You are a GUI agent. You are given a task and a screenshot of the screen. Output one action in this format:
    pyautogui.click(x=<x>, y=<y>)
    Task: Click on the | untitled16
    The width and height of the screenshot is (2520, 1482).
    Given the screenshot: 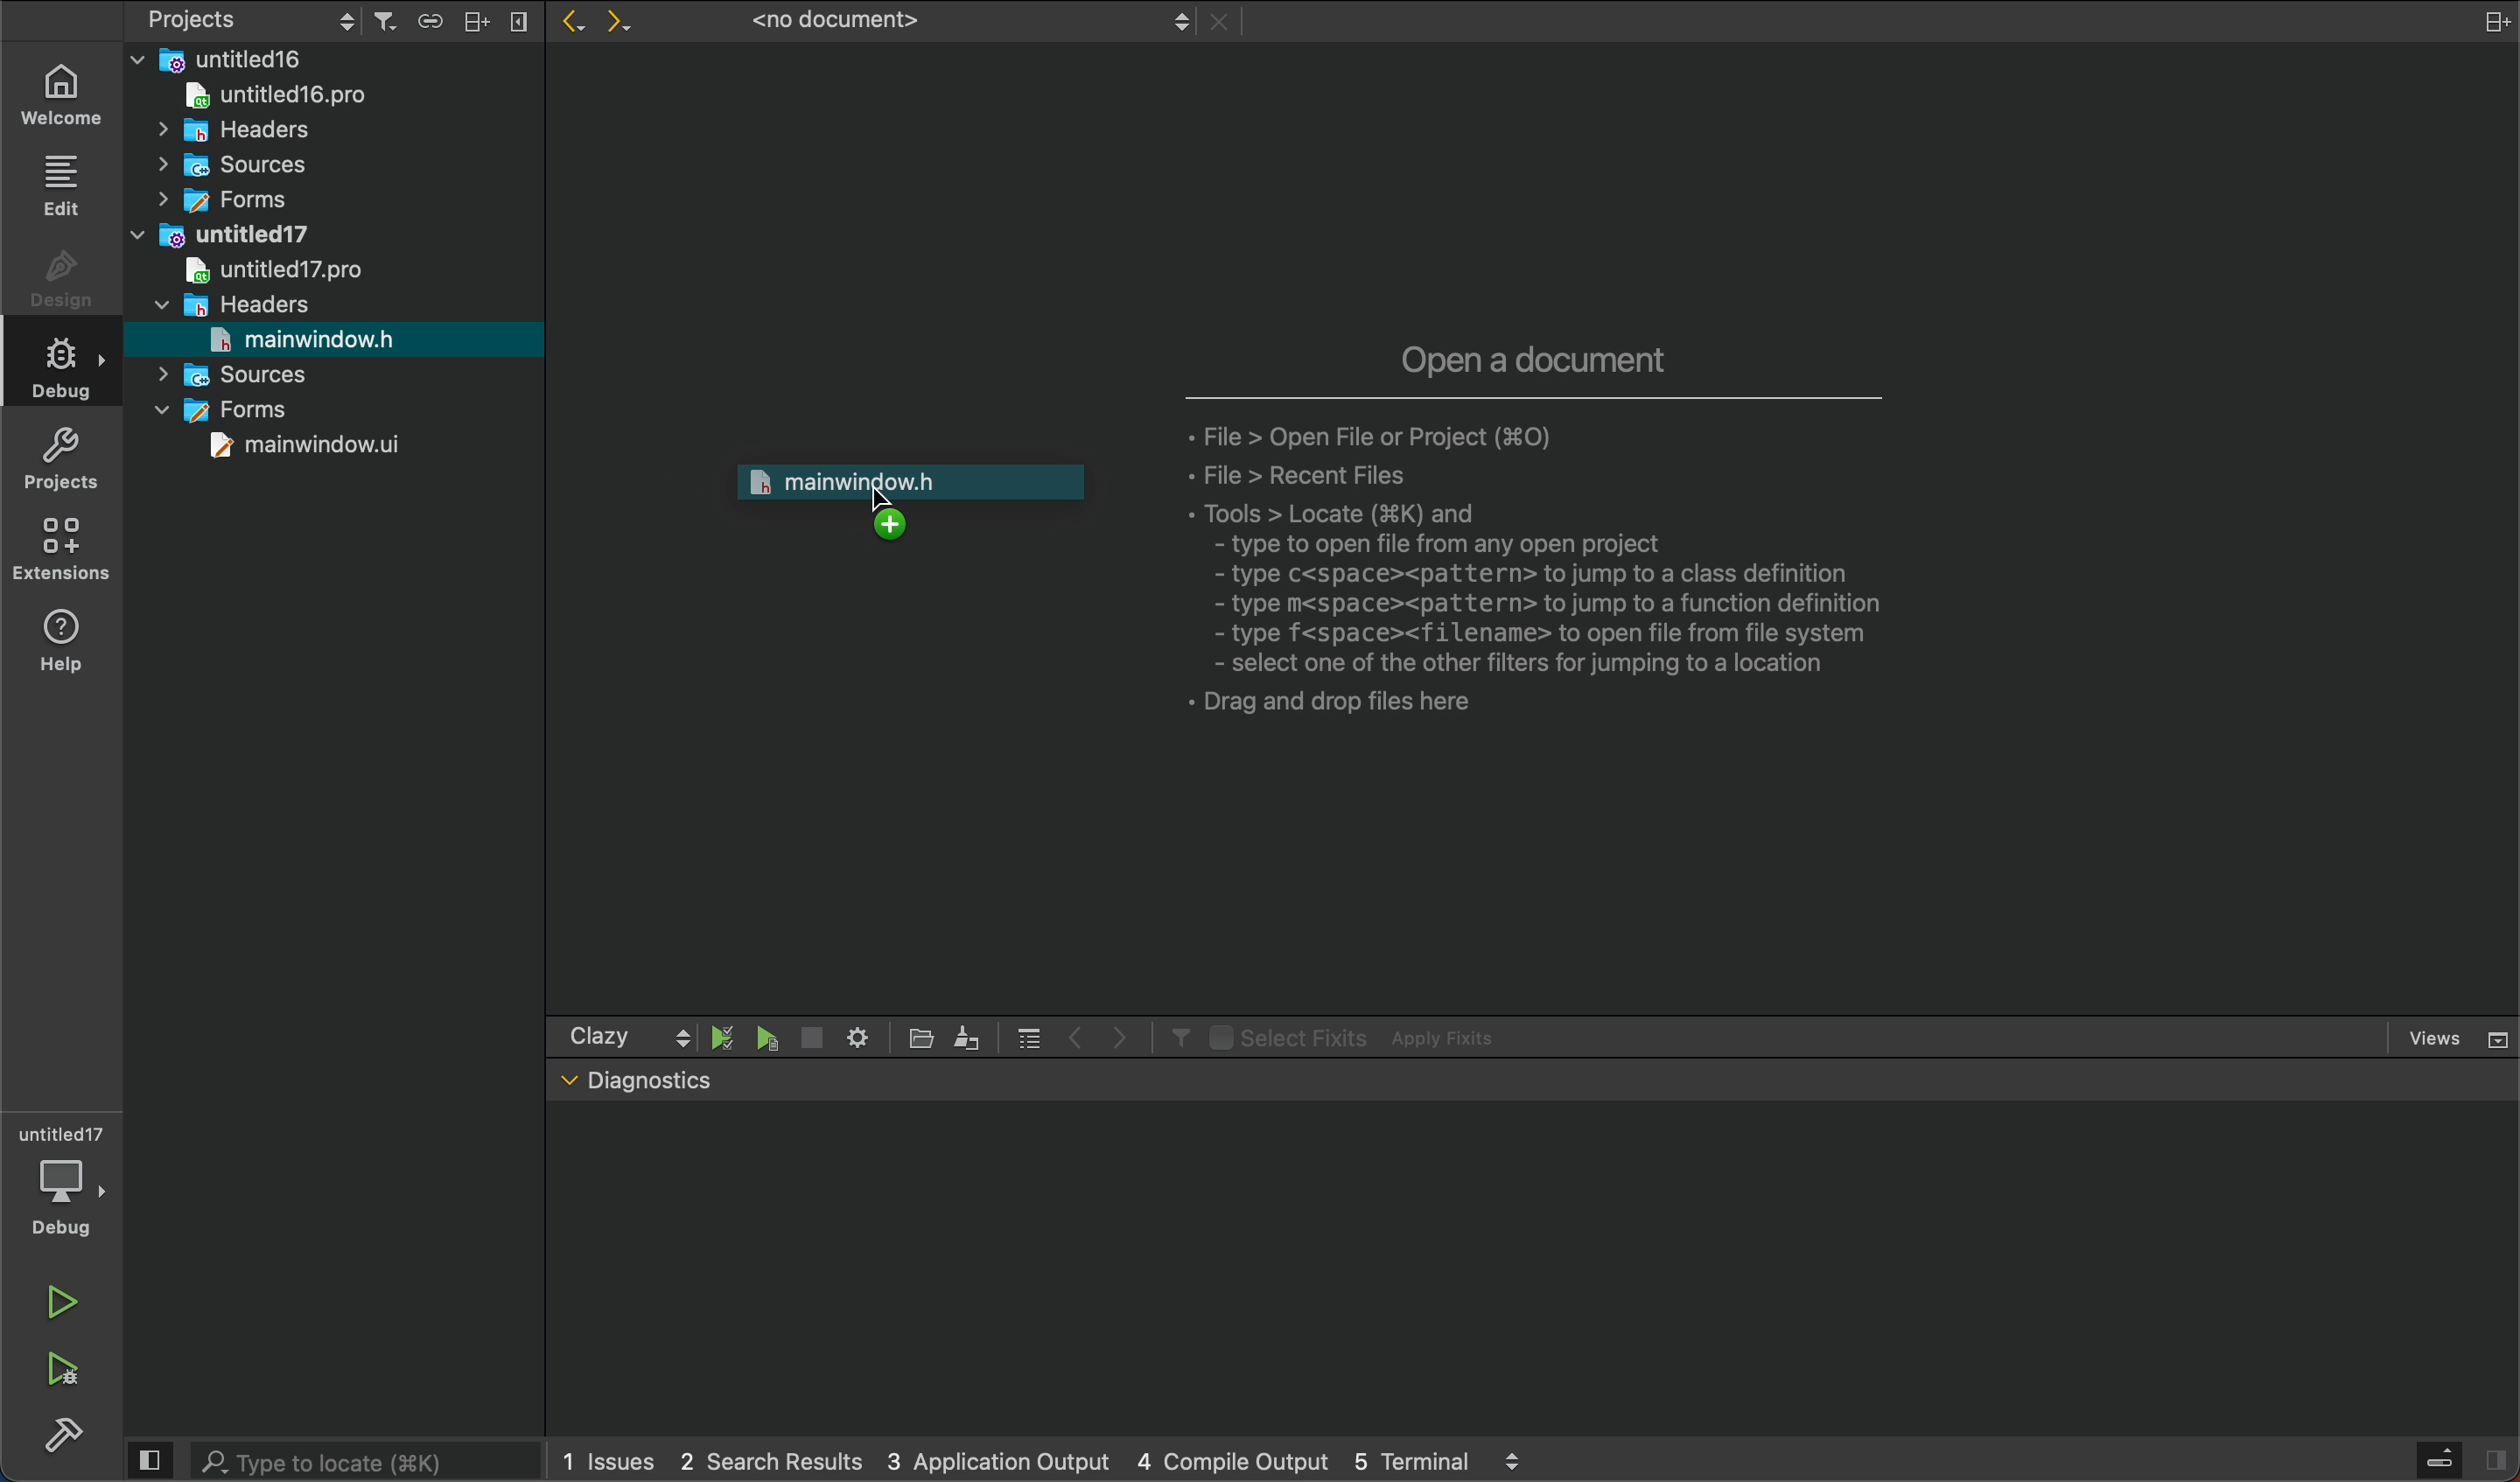 What is the action you would take?
    pyautogui.click(x=228, y=58)
    